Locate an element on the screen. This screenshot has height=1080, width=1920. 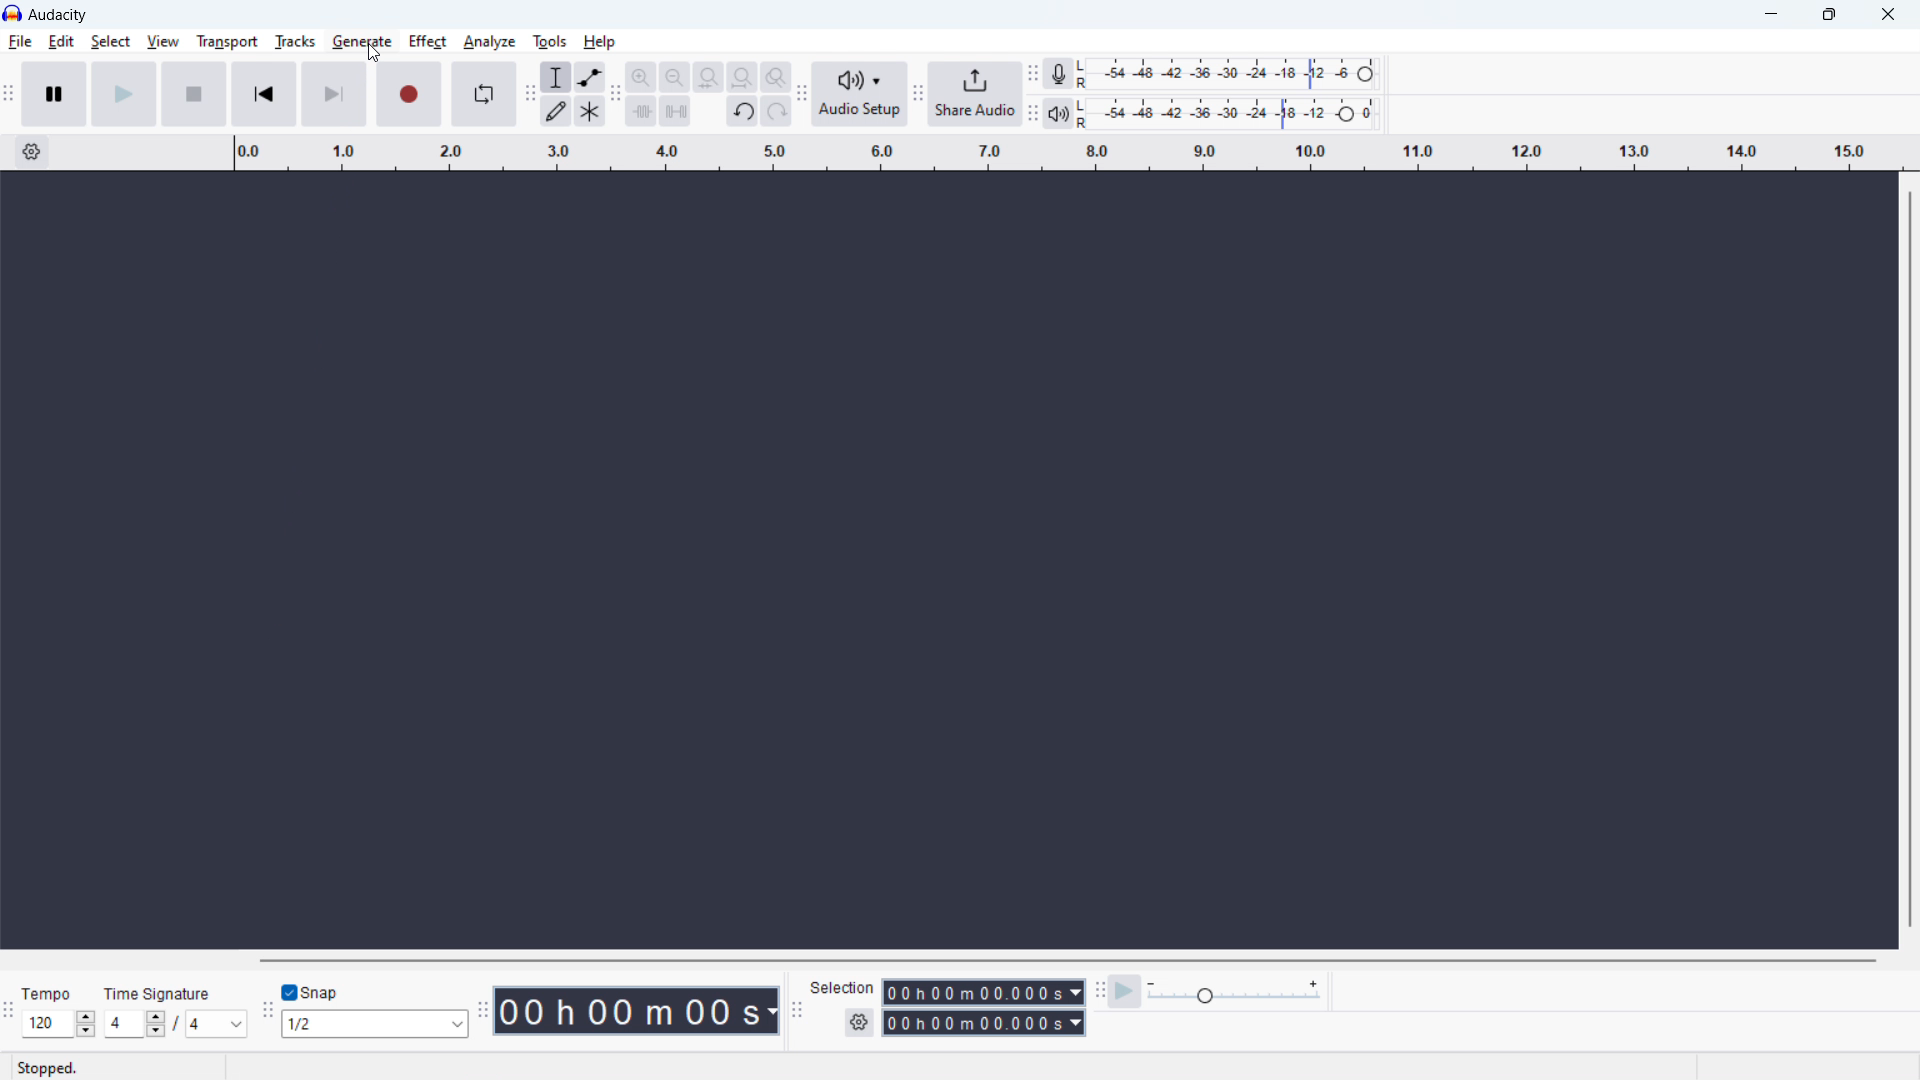
maximize is located at coordinates (1828, 14).